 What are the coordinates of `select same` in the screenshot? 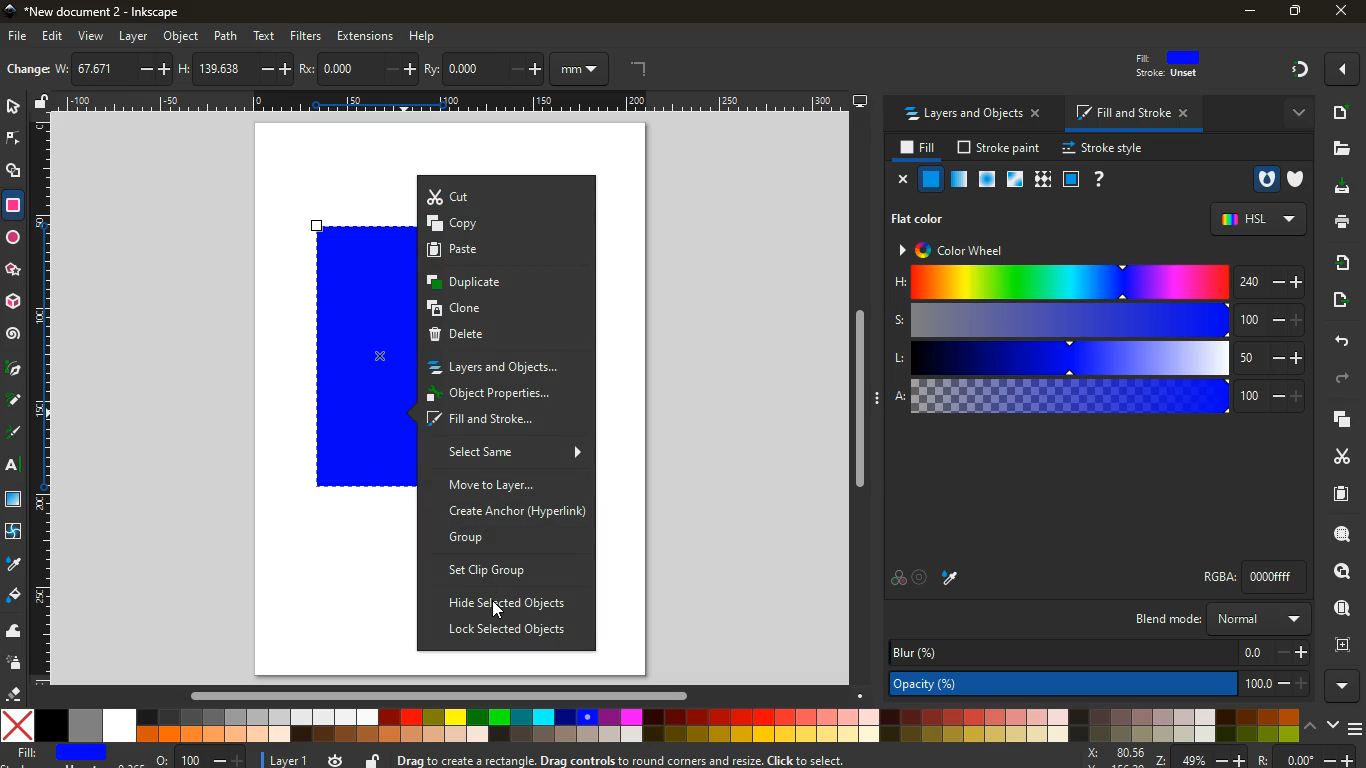 It's located at (509, 452).